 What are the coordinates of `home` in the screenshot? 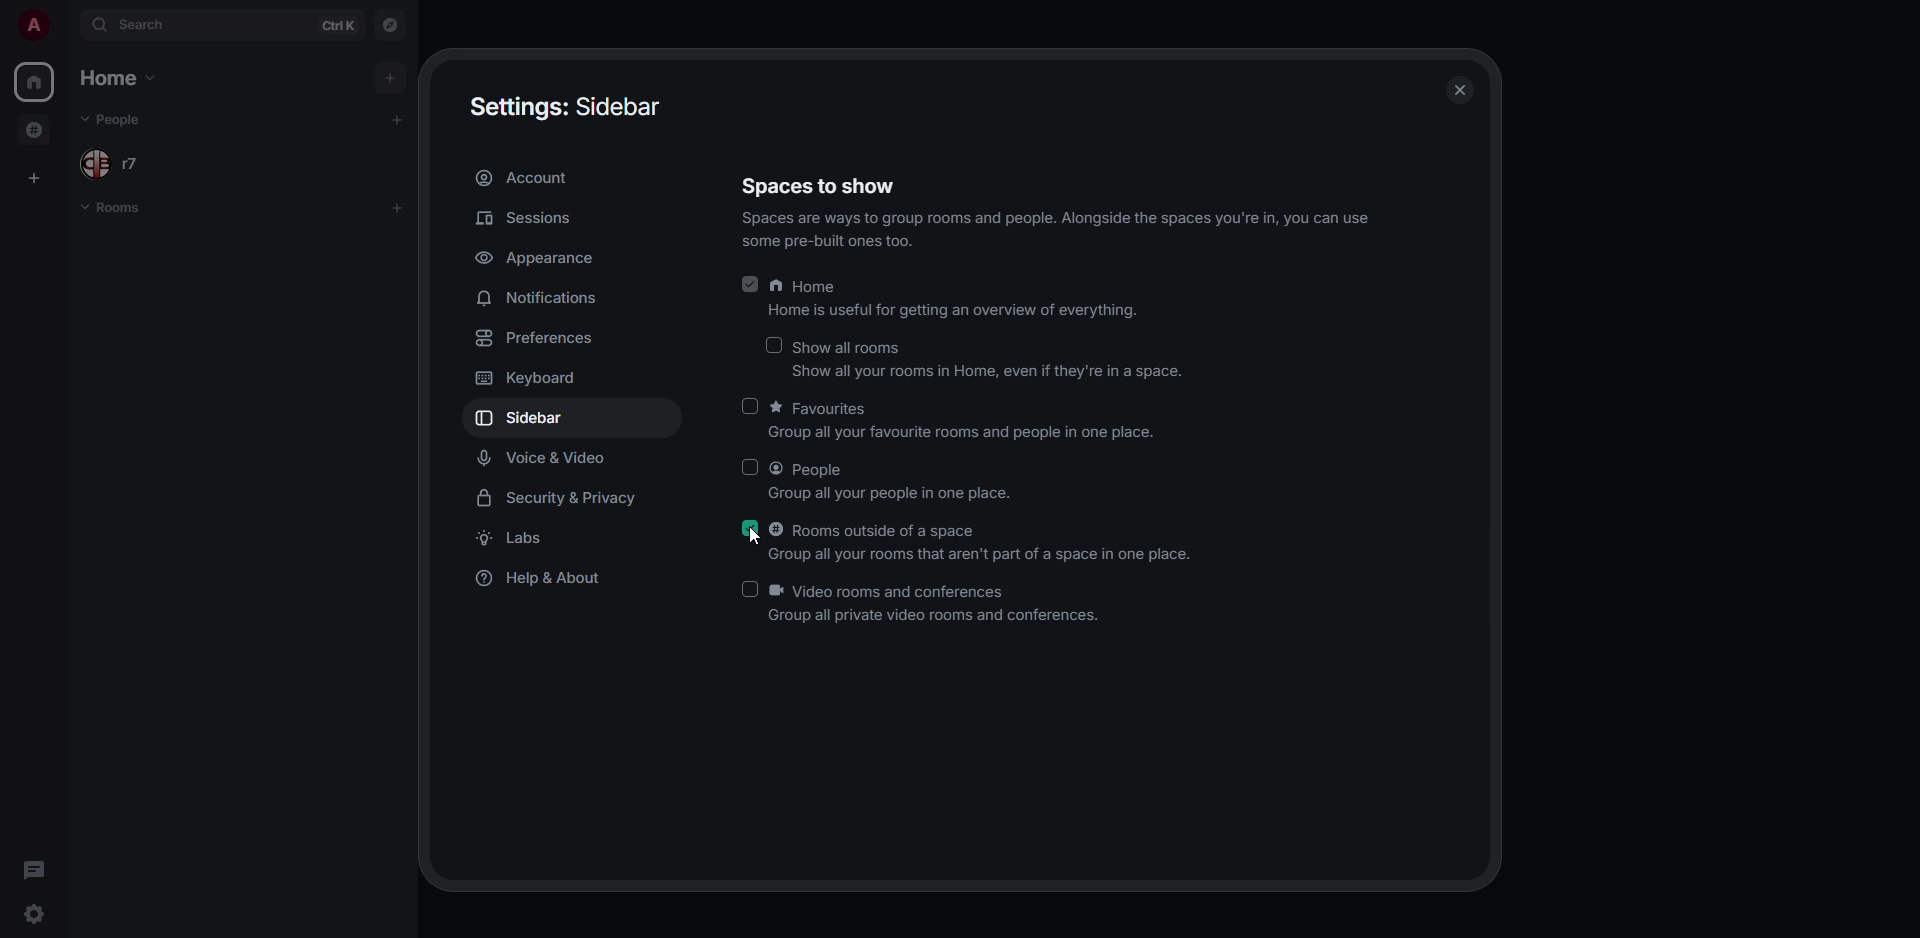 It's located at (956, 299).